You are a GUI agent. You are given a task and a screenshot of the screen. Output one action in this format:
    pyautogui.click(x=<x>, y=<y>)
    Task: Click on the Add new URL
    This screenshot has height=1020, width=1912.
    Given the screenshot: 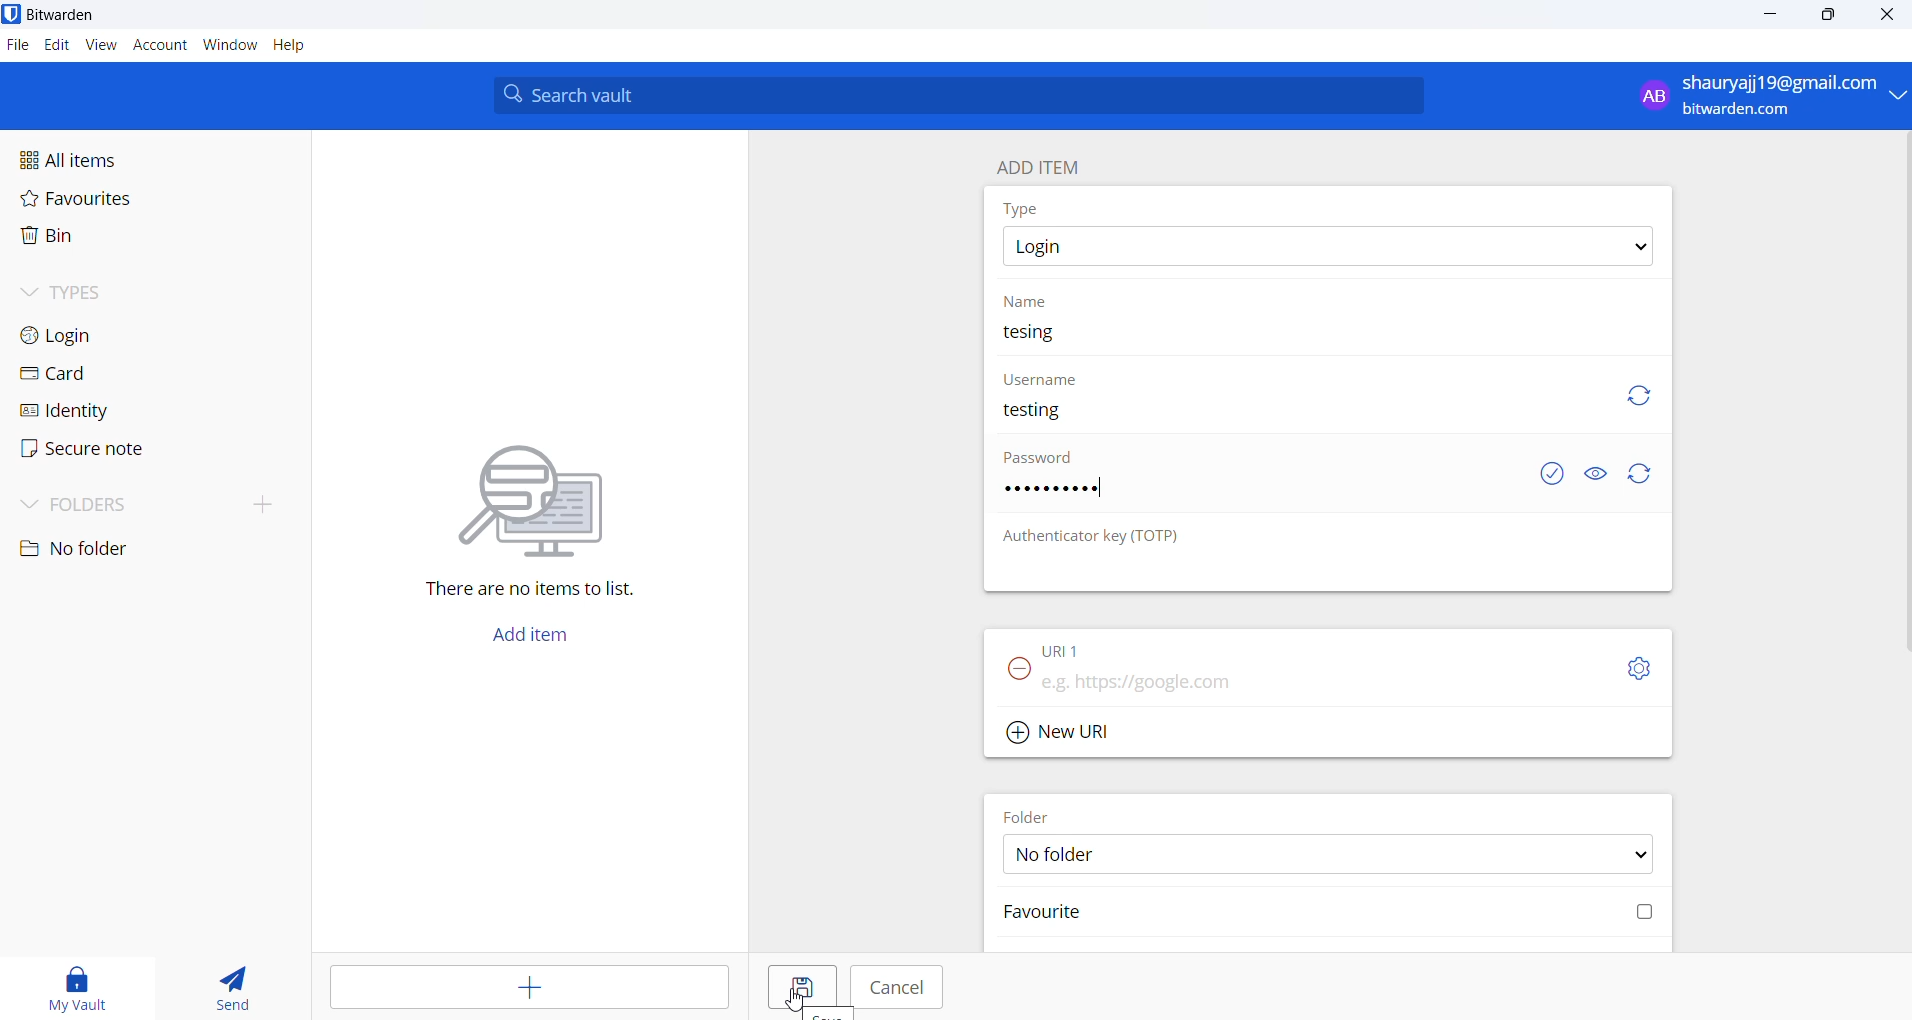 What is the action you would take?
    pyautogui.click(x=1062, y=729)
    